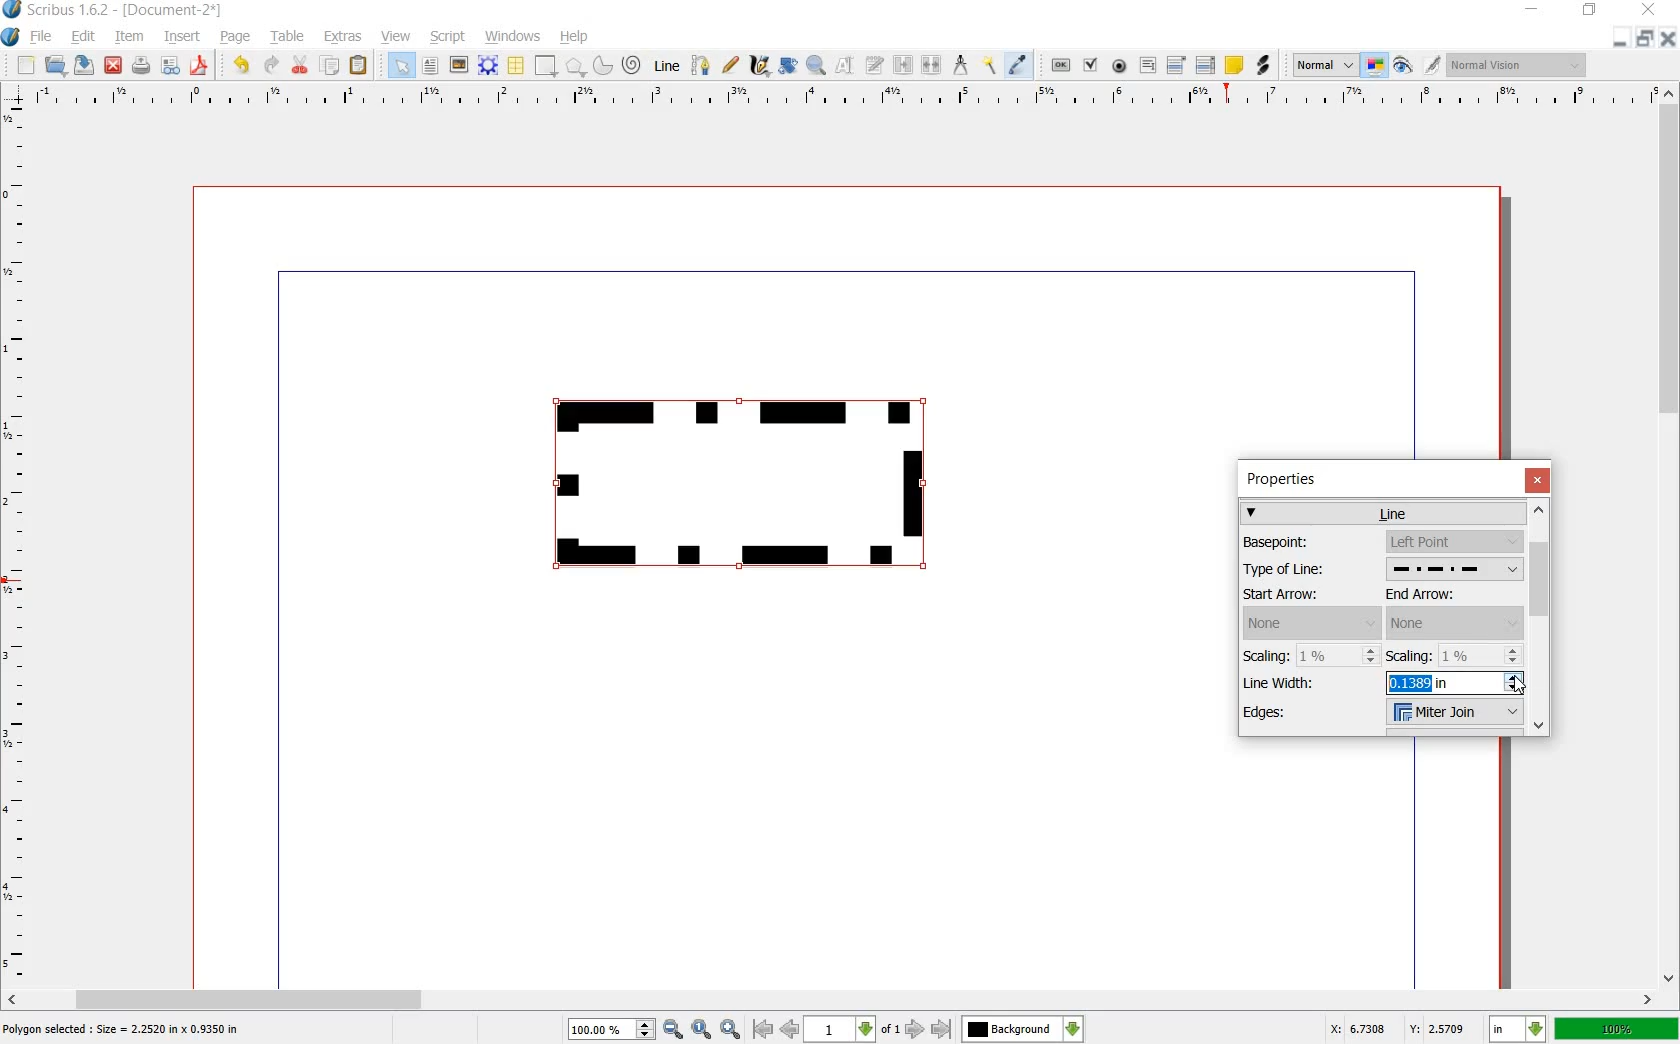 This screenshot has width=1680, height=1044. Describe the element at coordinates (1292, 715) in the screenshot. I see `Edges:` at that location.